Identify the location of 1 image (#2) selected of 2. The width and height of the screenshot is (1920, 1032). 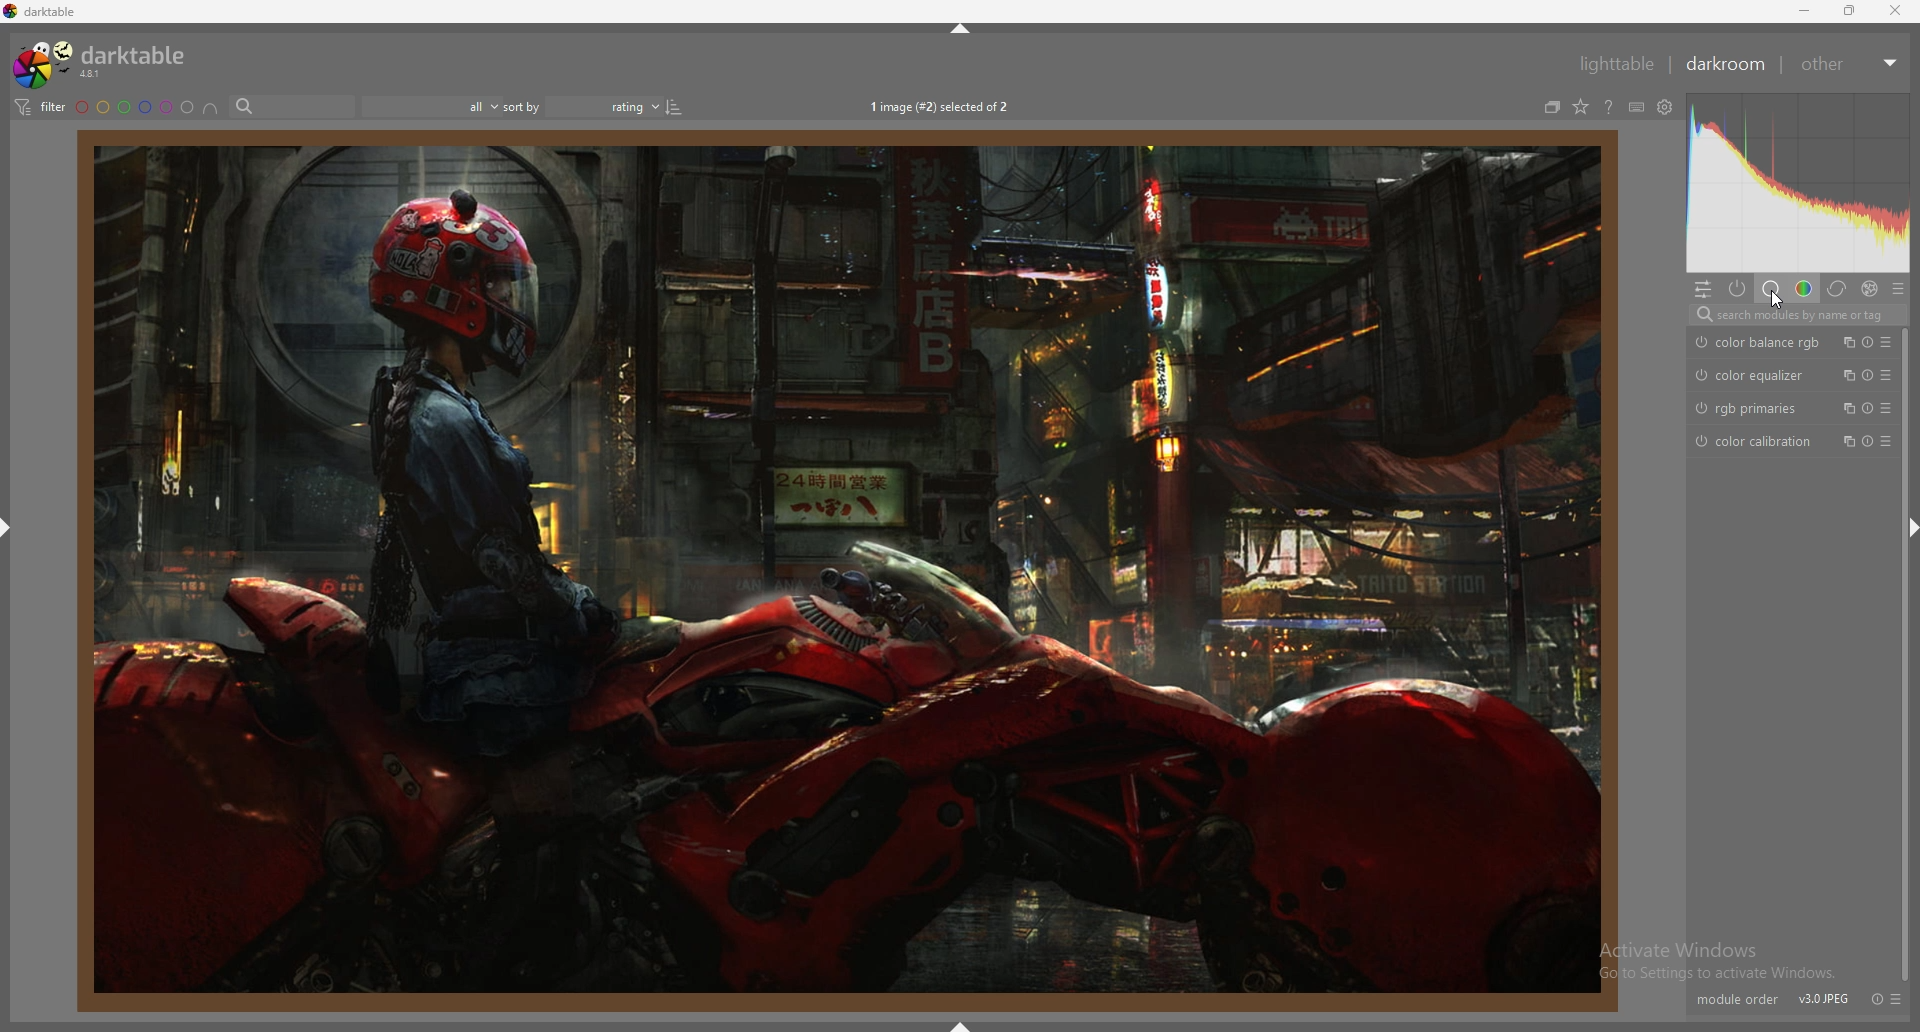
(946, 105).